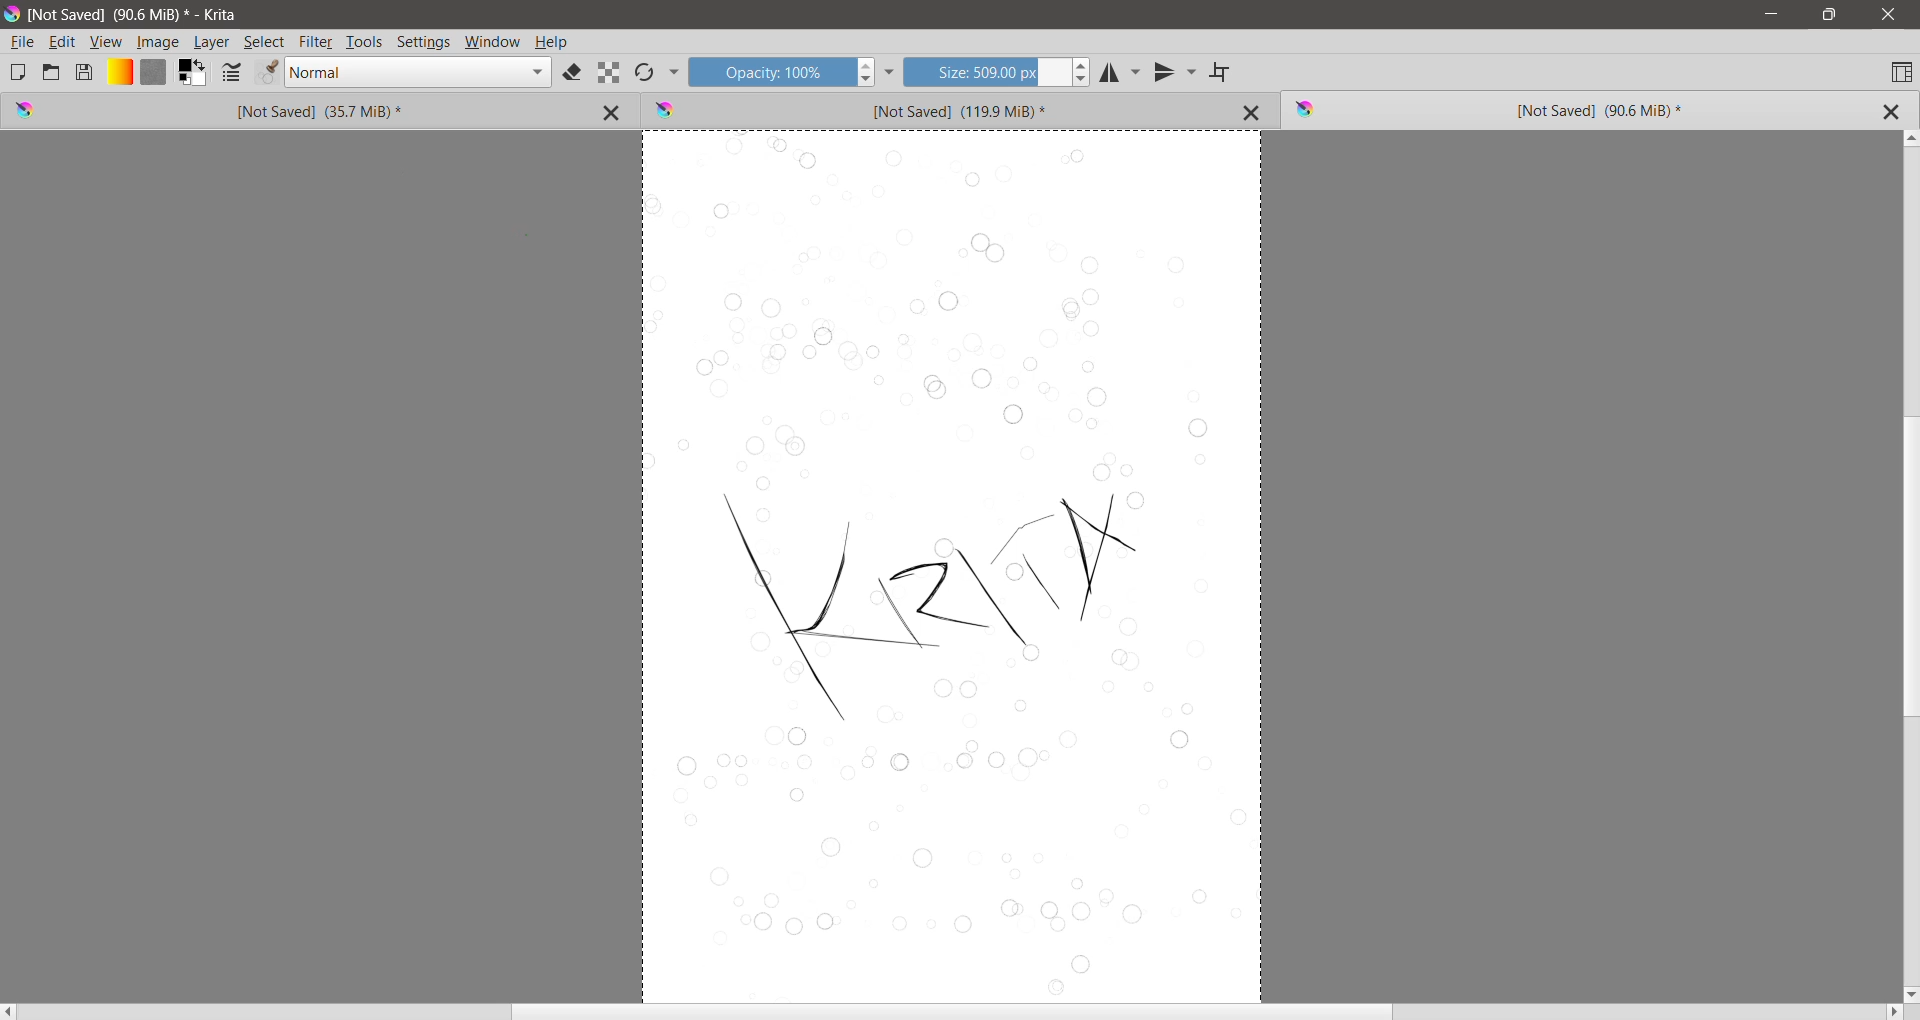 This screenshot has height=1020, width=1920. What do you see at coordinates (316, 42) in the screenshot?
I see `Filter` at bounding box center [316, 42].